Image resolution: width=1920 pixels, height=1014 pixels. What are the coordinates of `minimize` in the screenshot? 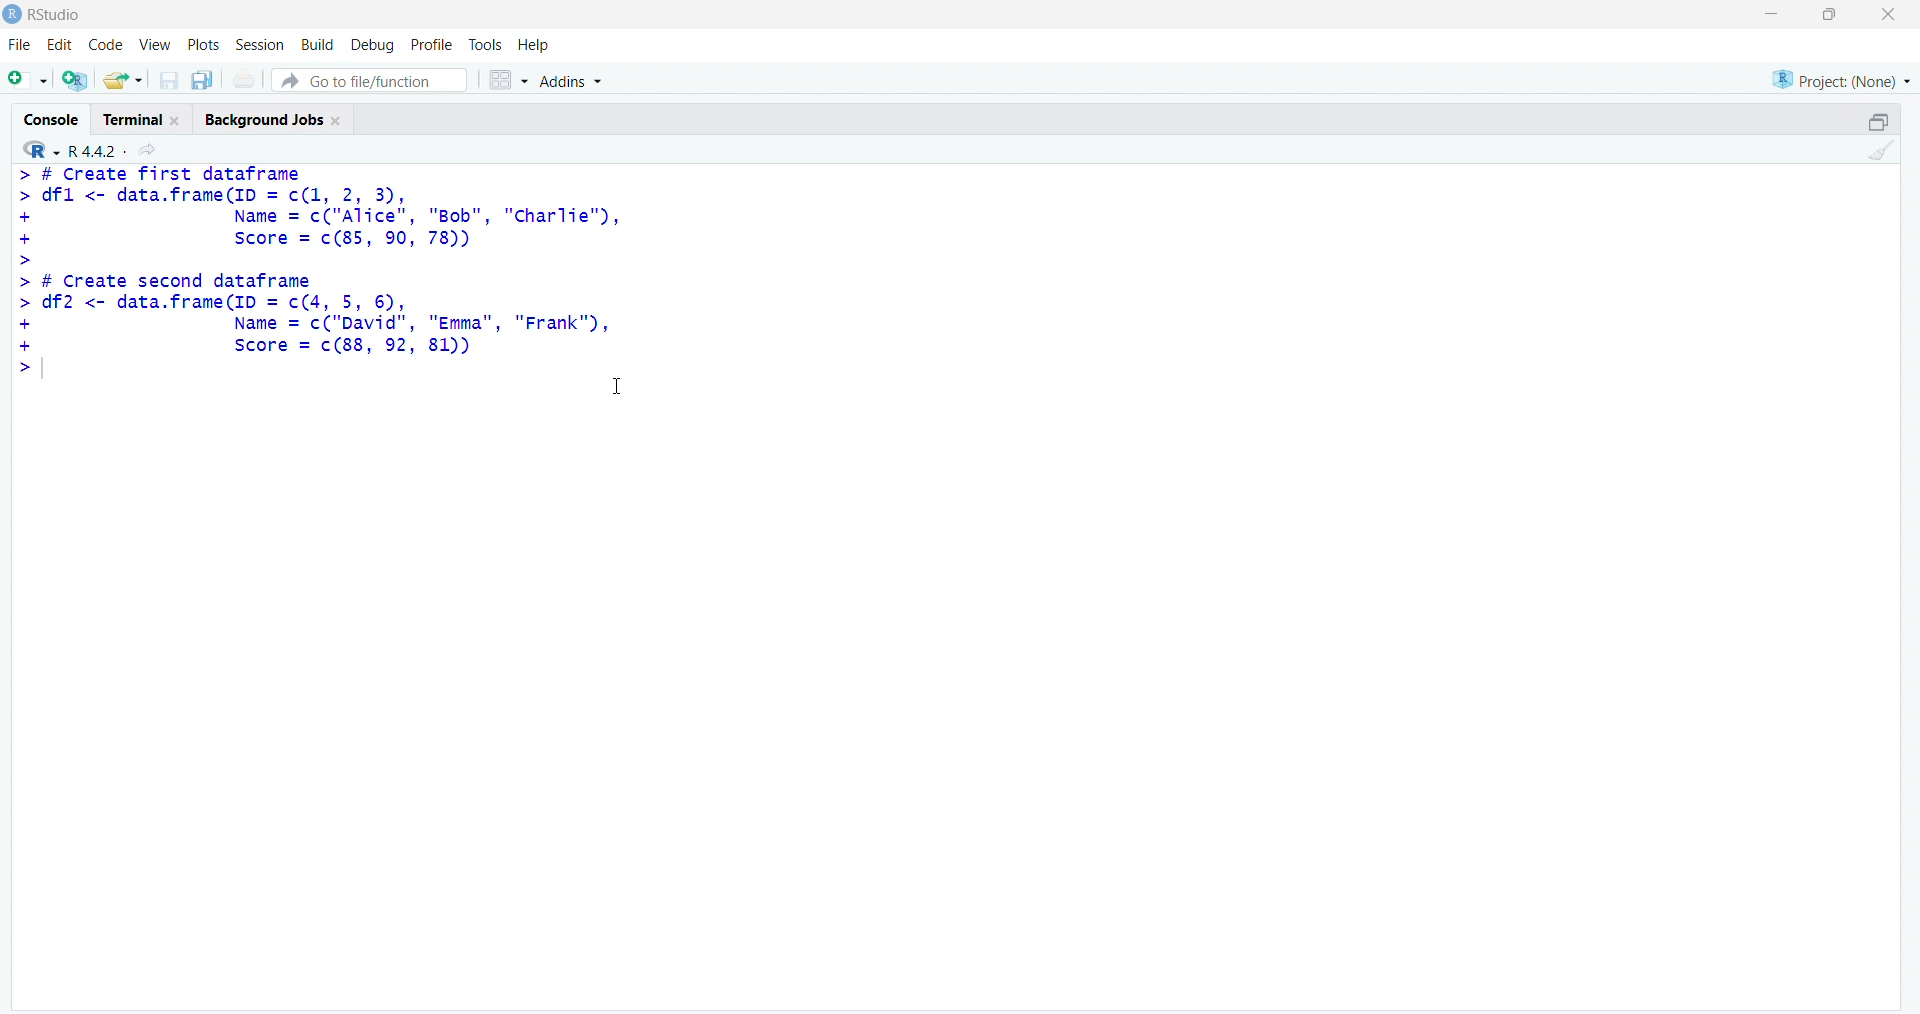 It's located at (1879, 122).